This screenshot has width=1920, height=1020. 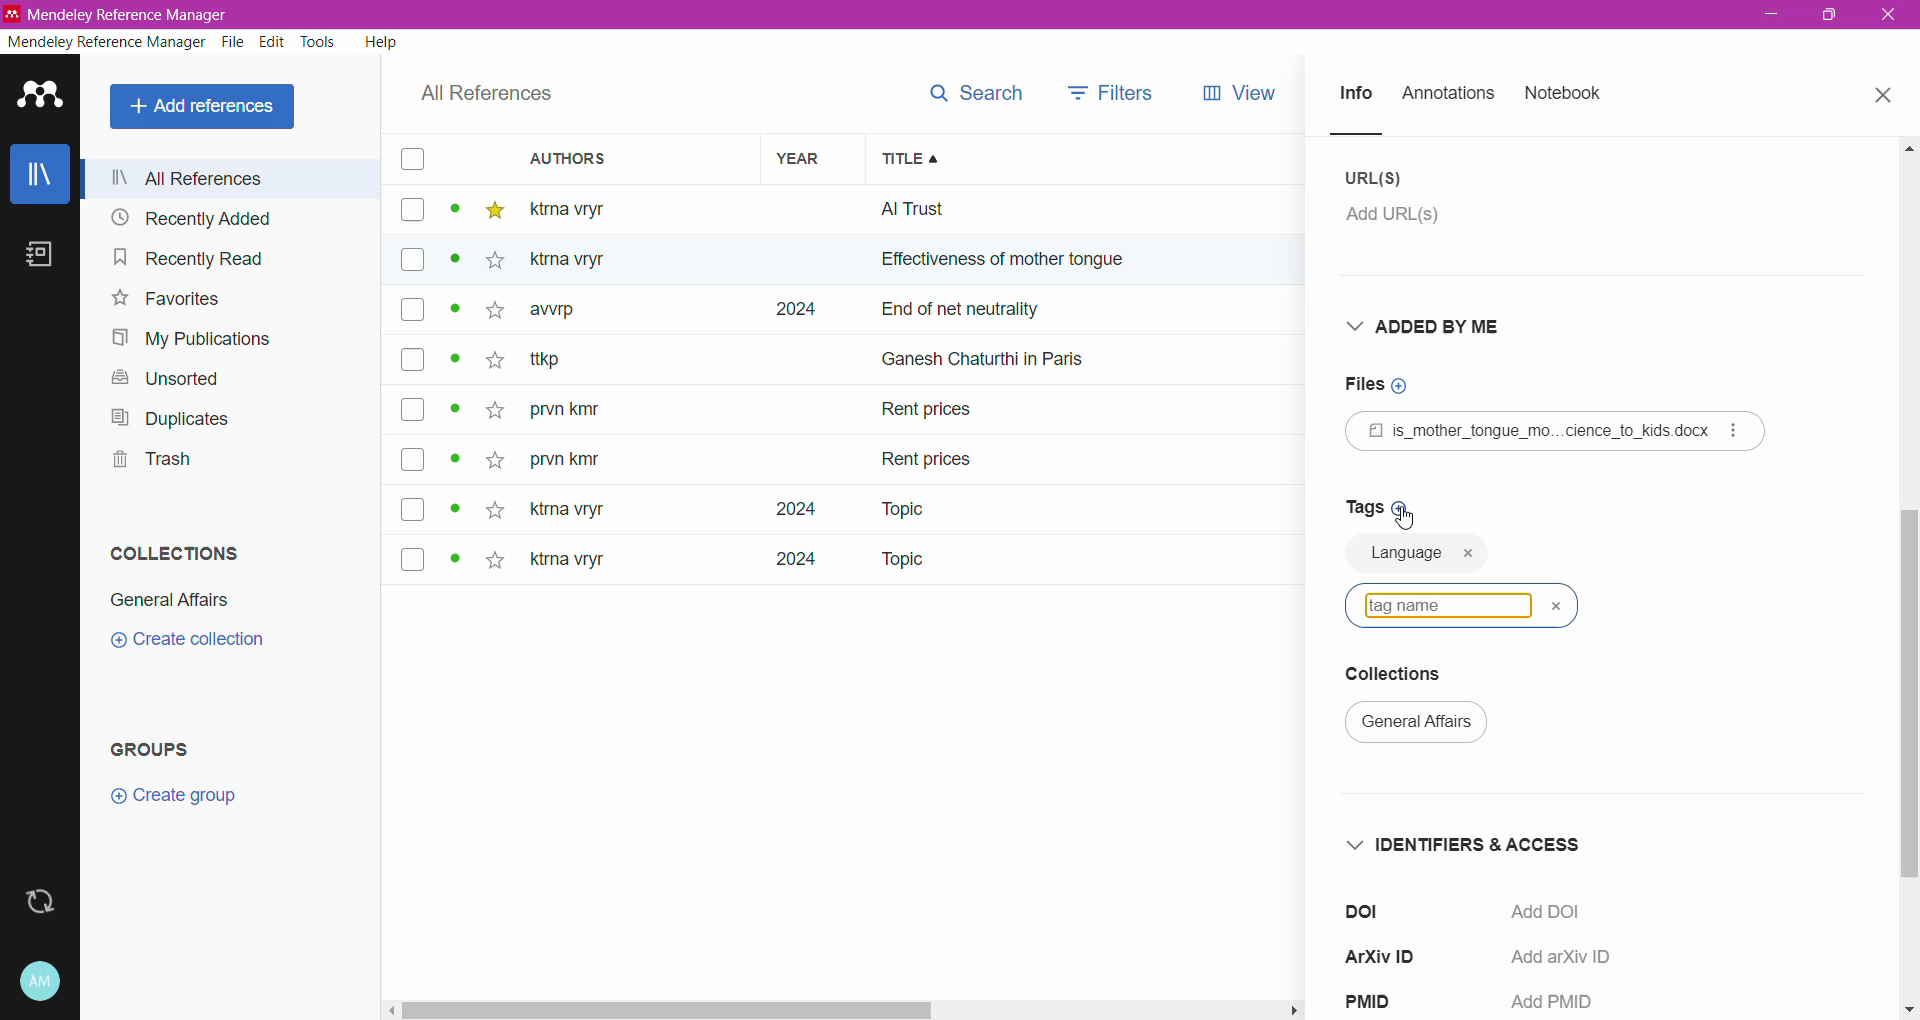 I want to click on dot , so click(x=453, y=213).